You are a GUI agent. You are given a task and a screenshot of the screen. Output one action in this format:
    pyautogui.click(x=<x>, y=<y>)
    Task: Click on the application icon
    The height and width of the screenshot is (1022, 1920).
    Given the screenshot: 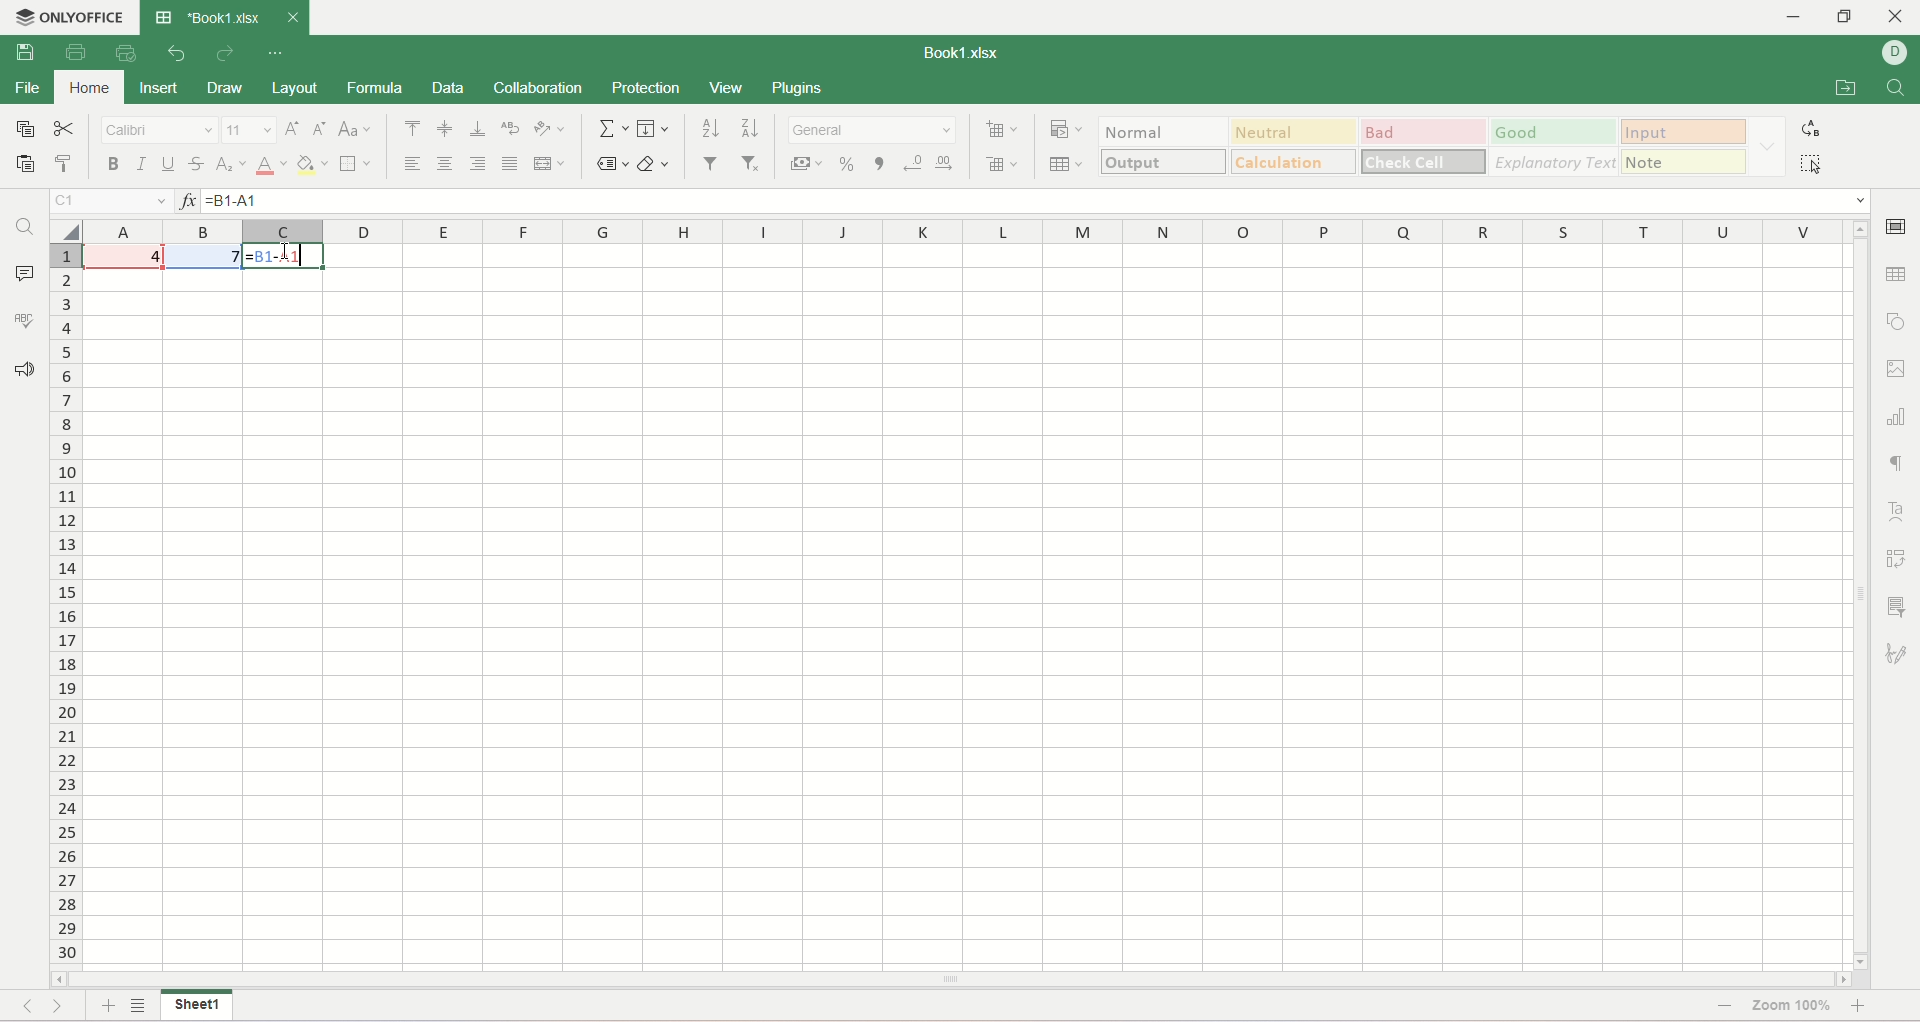 What is the action you would take?
    pyautogui.click(x=18, y=15)
    